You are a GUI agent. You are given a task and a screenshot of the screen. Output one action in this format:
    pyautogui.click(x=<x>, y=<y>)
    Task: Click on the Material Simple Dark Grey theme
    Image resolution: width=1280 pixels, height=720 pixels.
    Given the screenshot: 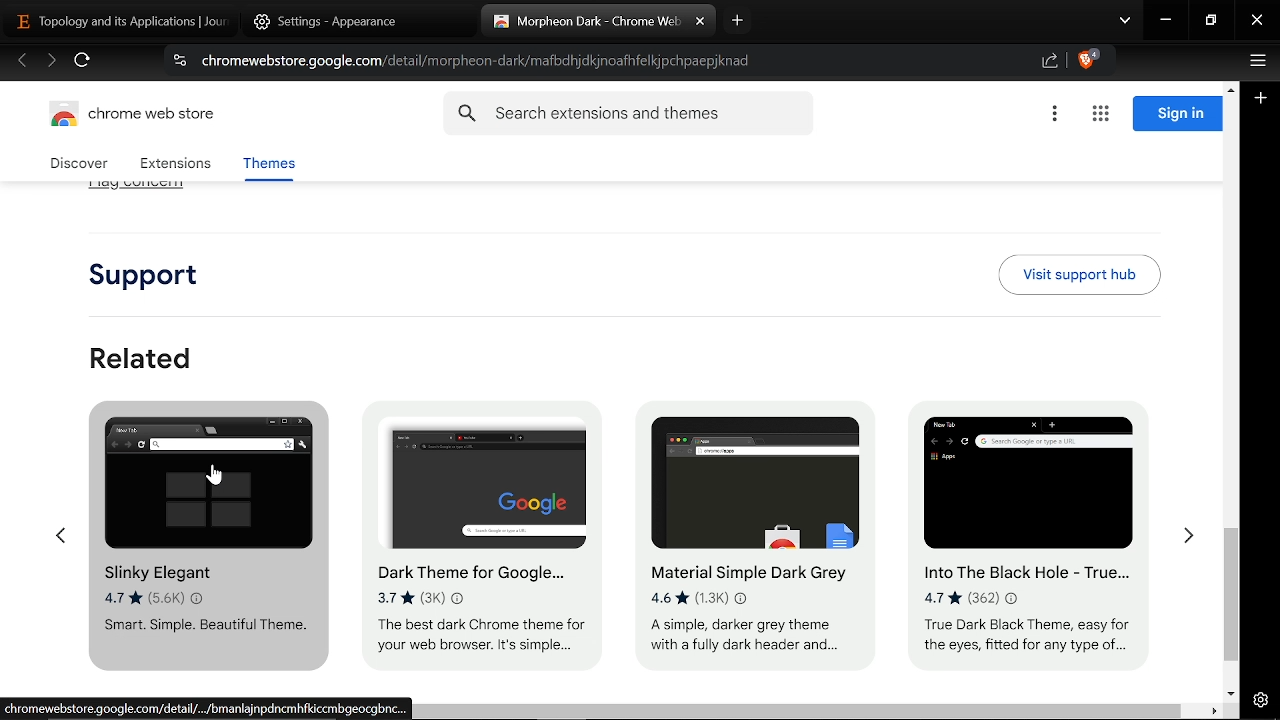 What is the action you would take?
    pyautogui.click(x=747, y=520)
    